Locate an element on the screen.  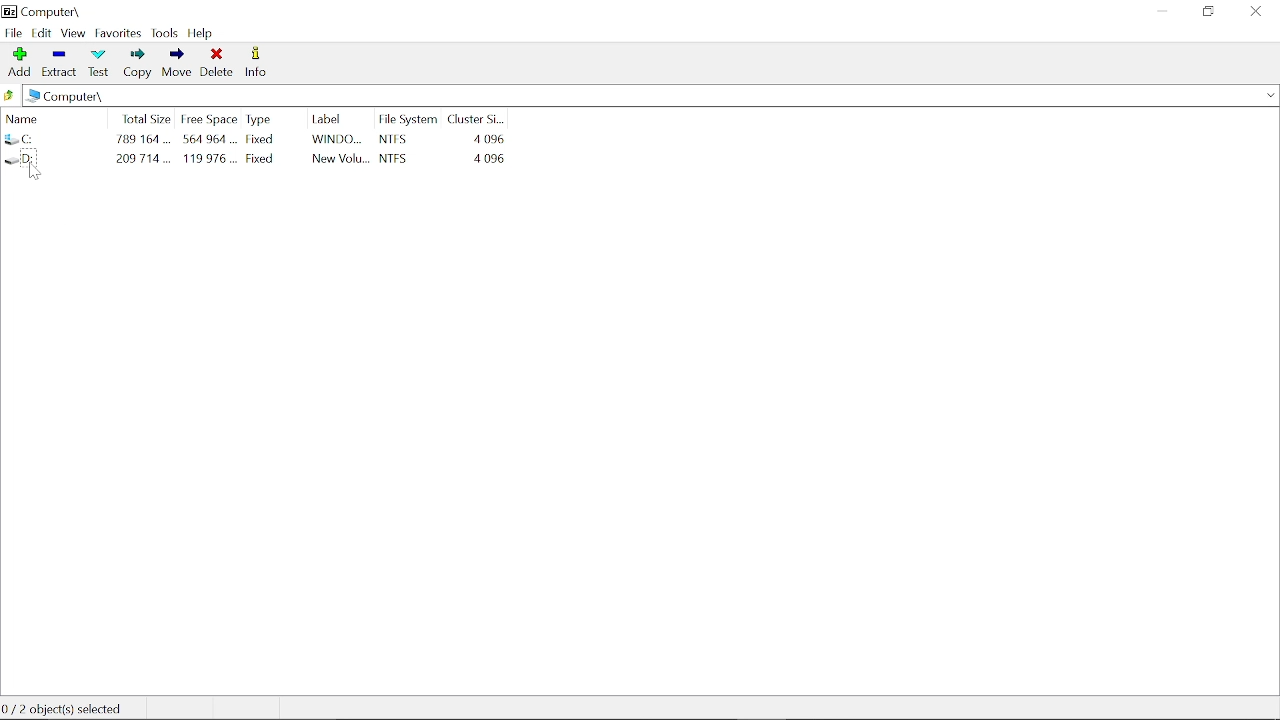
total size is located at coordinates (145, 117).